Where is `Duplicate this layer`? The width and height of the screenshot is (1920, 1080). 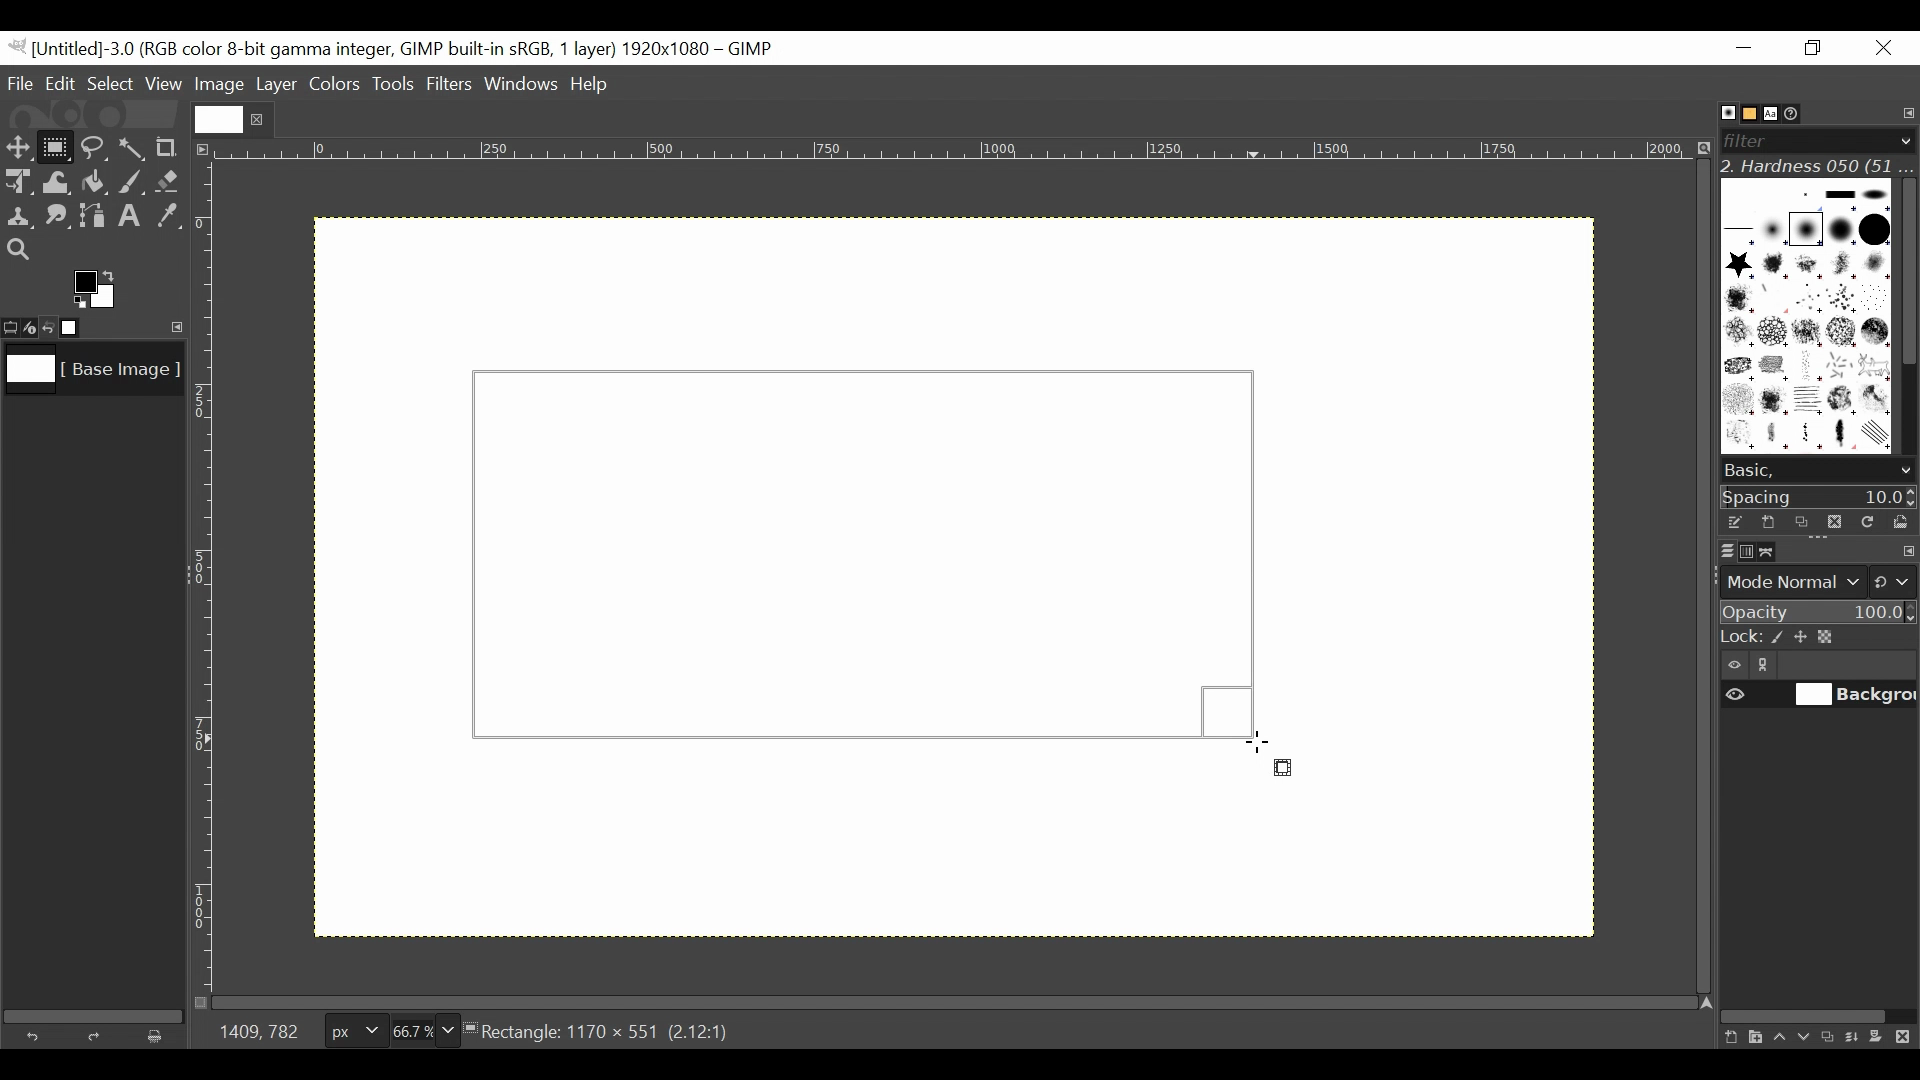 Duplicate this layer is located at coordinates (1831, 1037).